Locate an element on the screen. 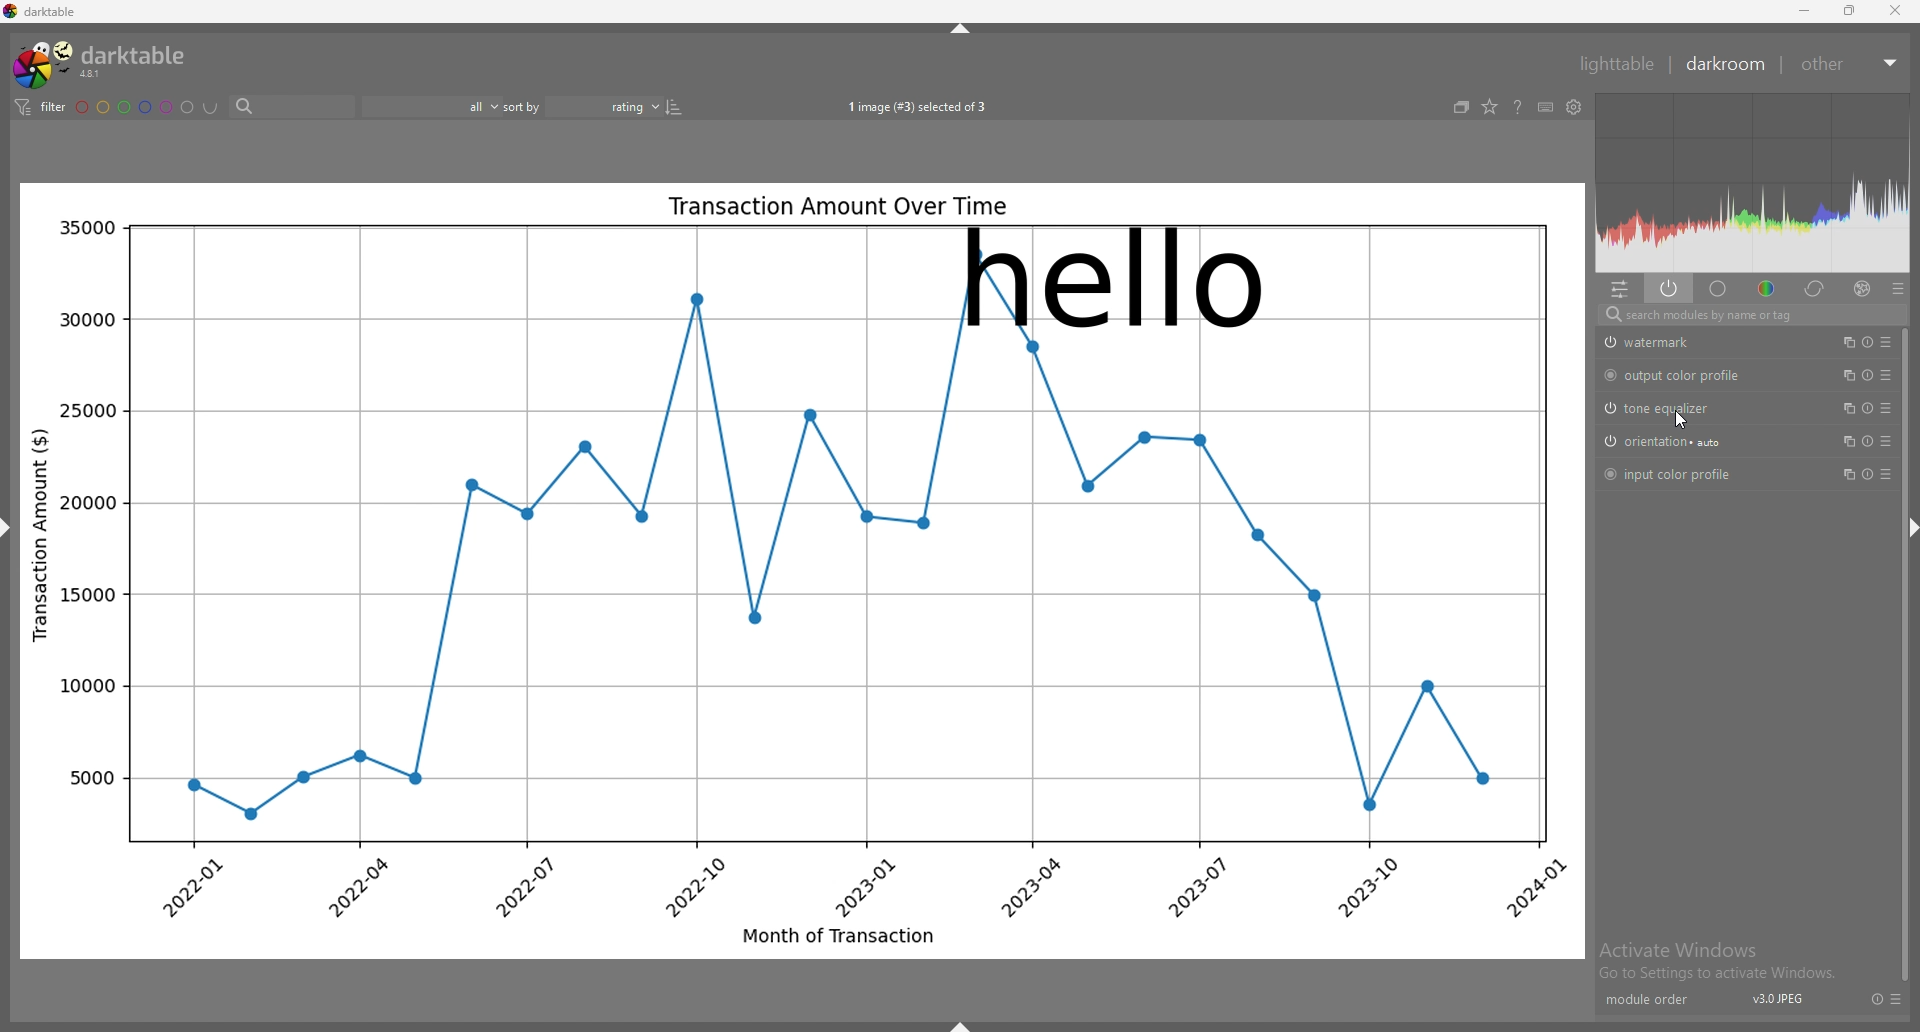  search modules is located at coordinates (1750, 315).